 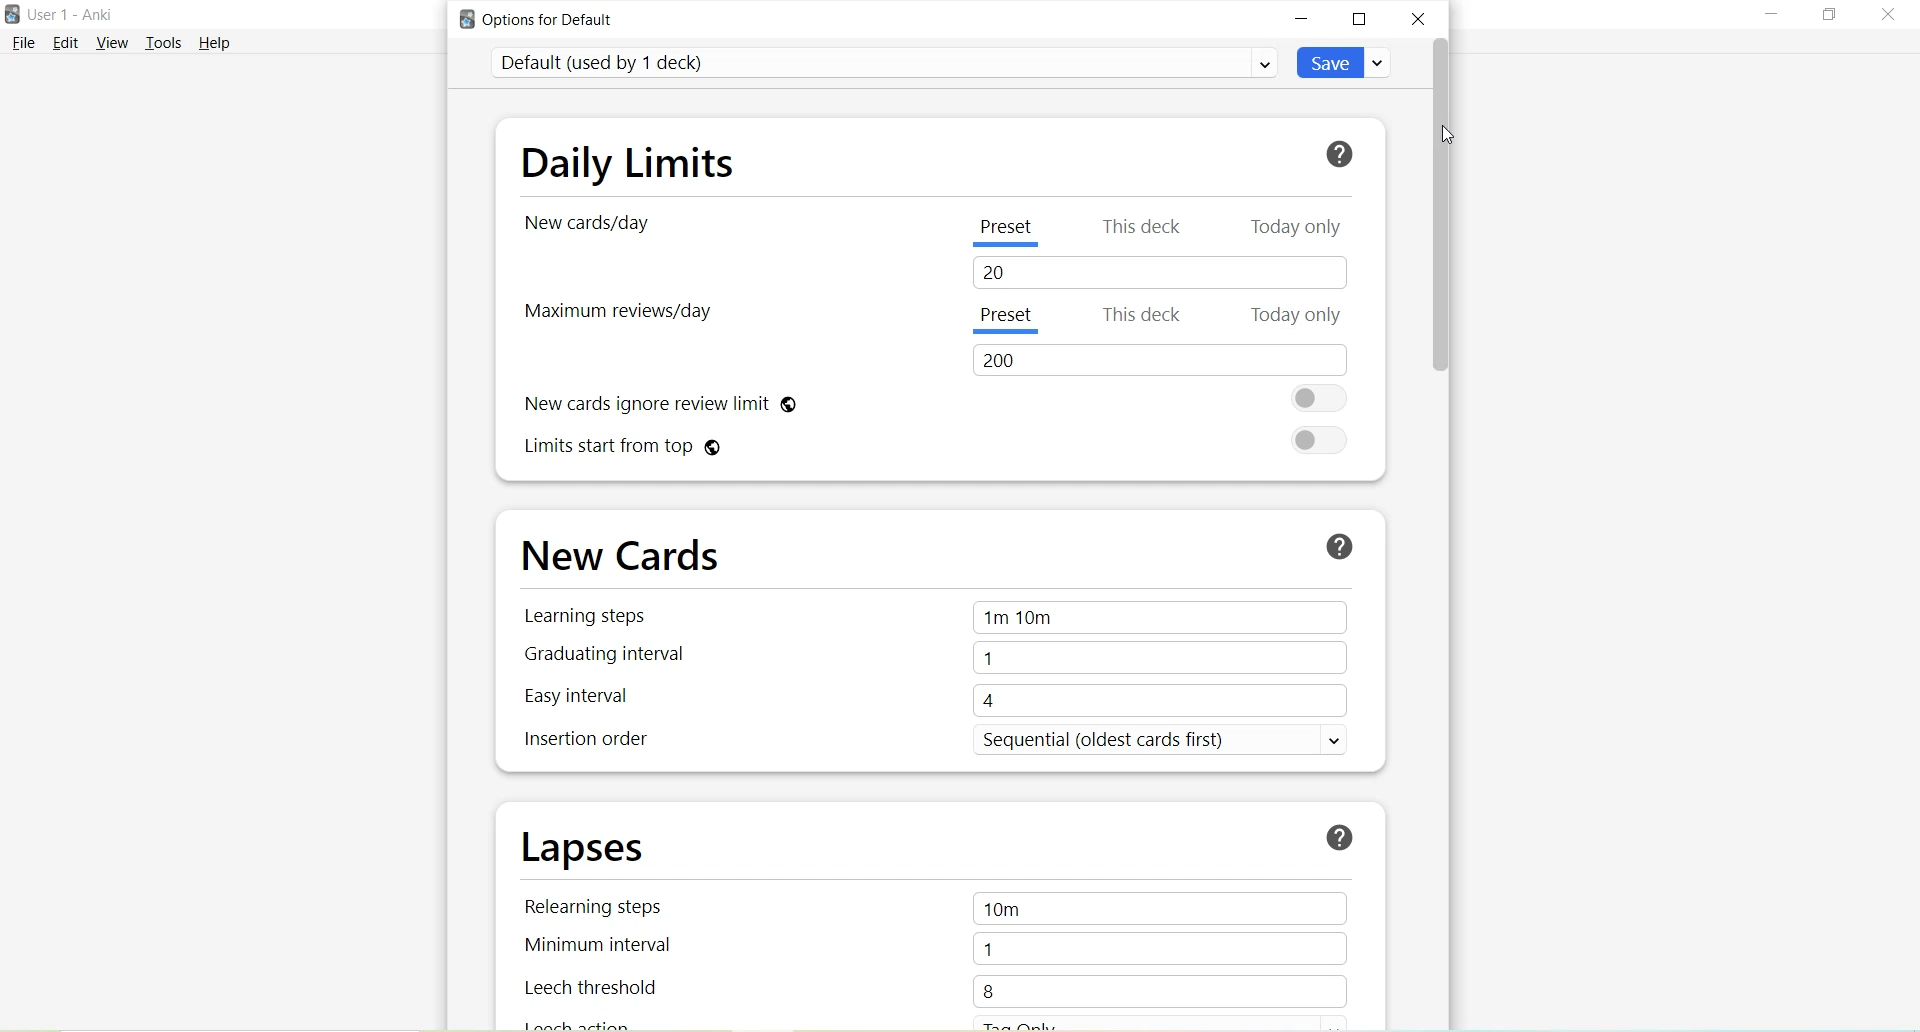 I want to click on Leech action, so click(x=585, y=1023).